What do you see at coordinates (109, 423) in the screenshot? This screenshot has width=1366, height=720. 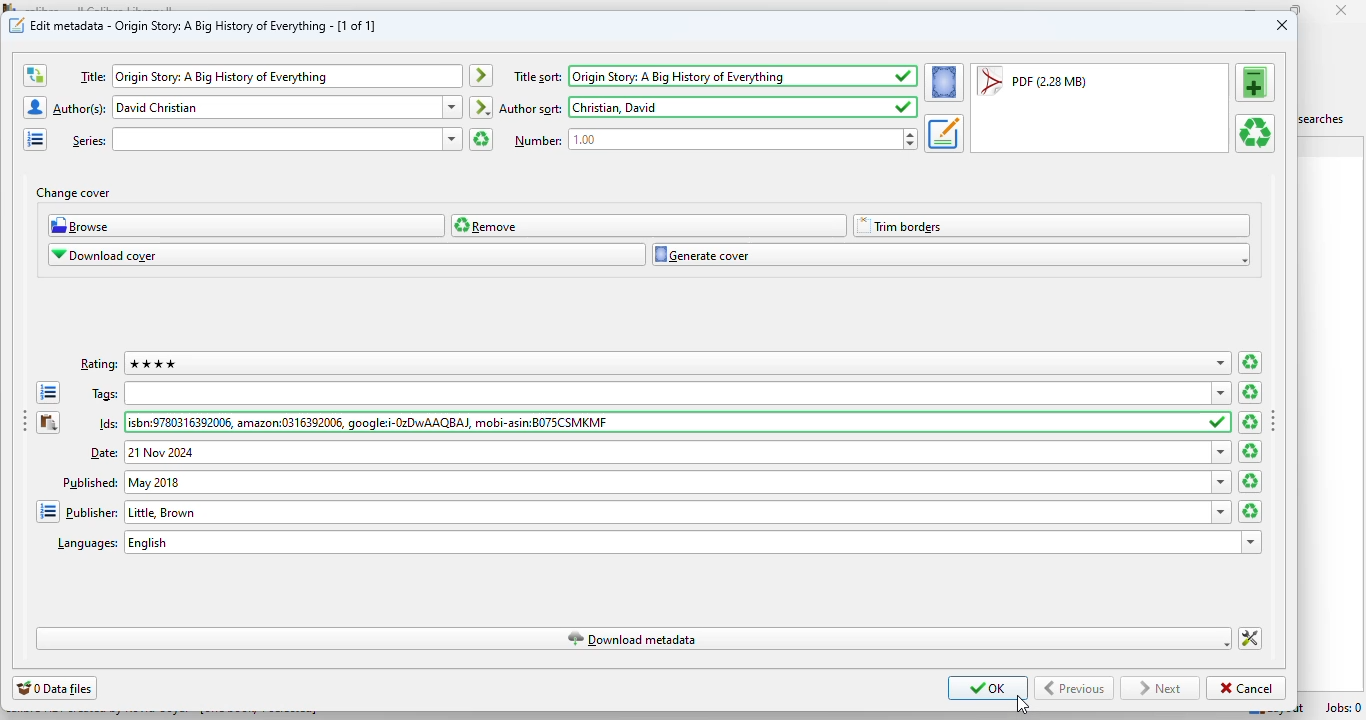 I see `text` at bounding box center [109, 423].